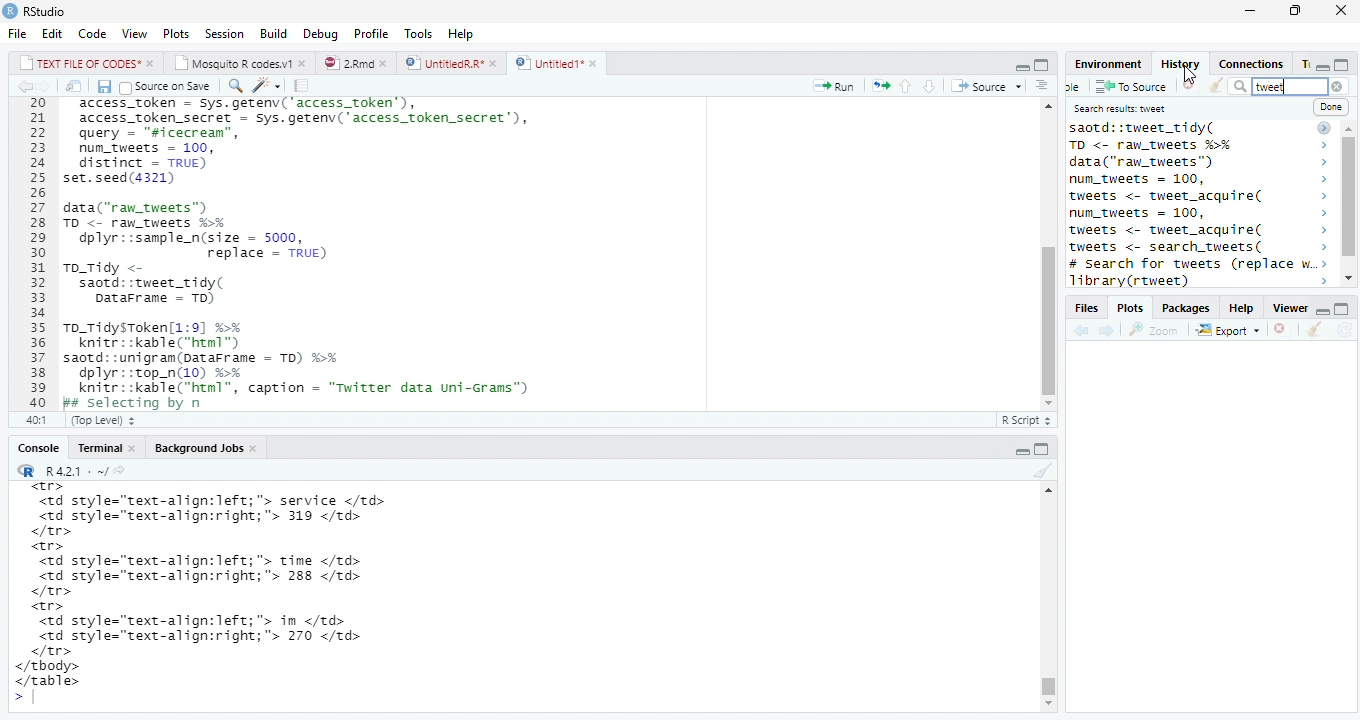 The height and width of the screenshot is (720, 1360). Describe the element at coordinates (79, 469) in the screenshot. I see `“R R421: ~/` at that location.